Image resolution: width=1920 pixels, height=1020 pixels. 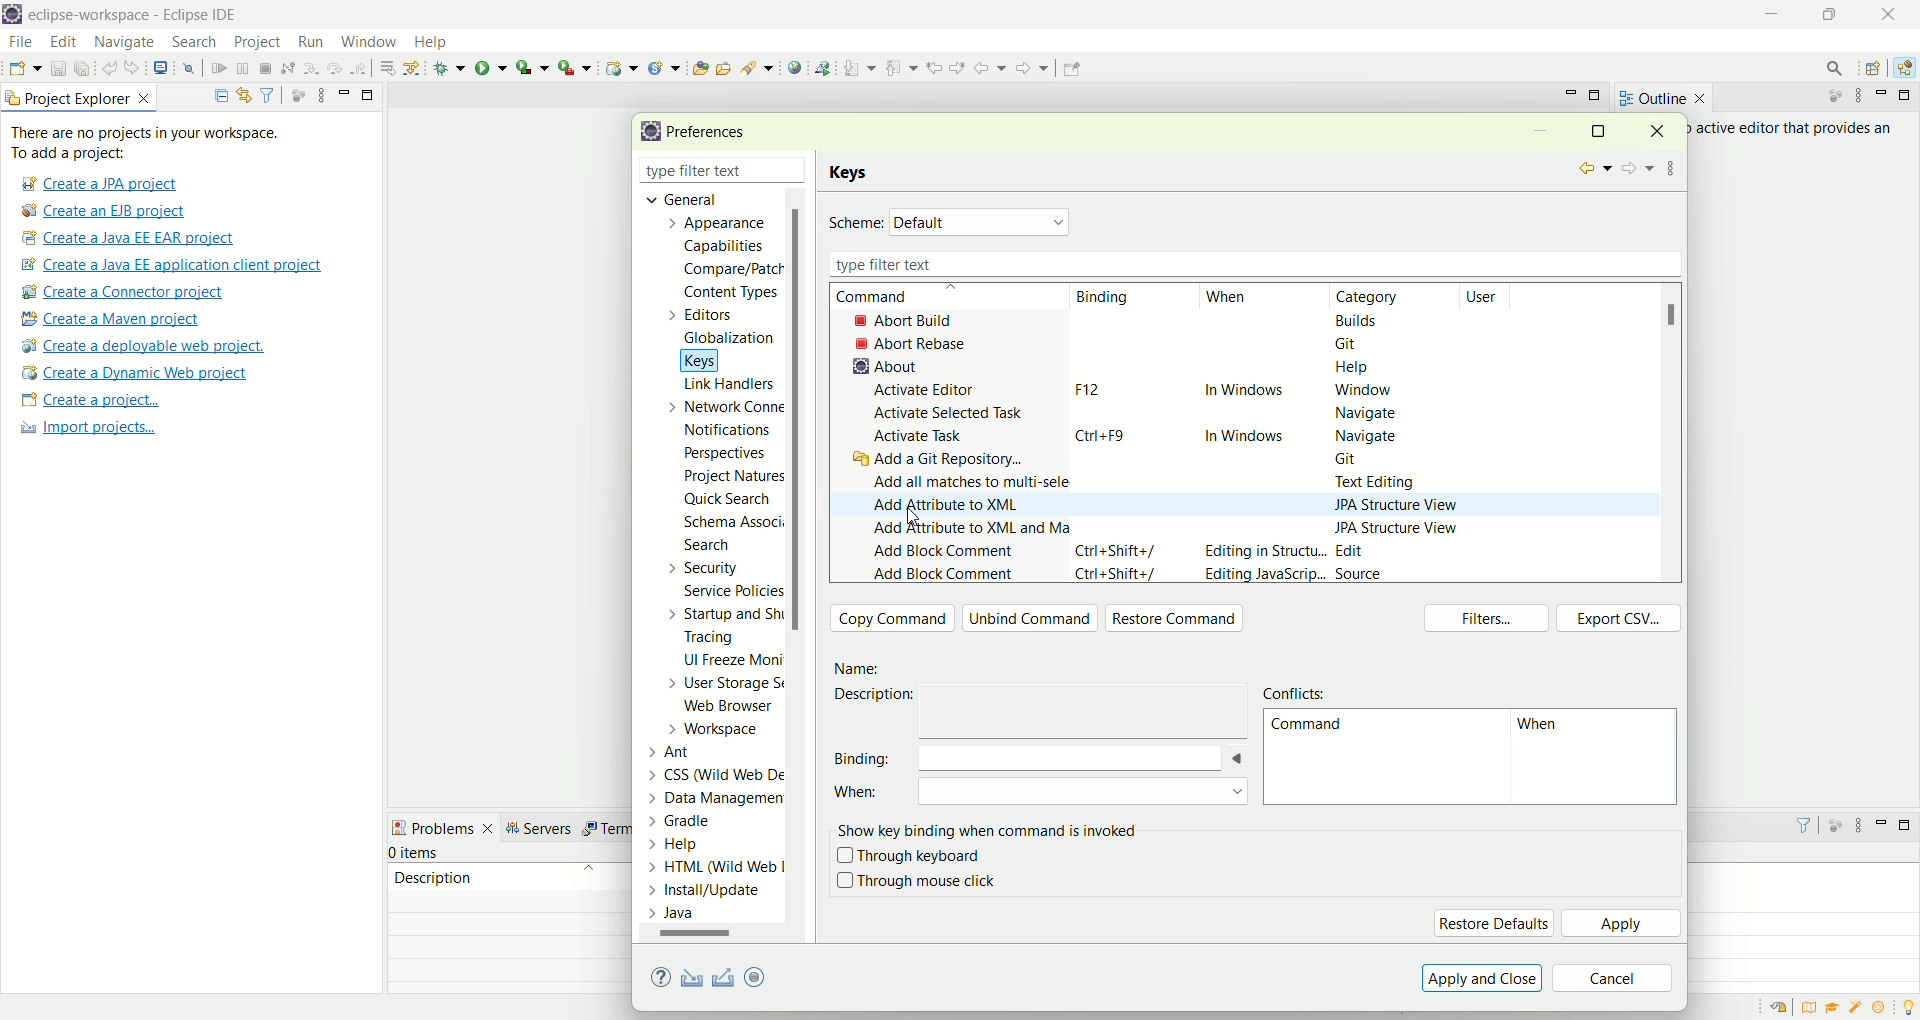 What do you see at coordinates (171, 268) in the screenshot?
I see `create a Java EE application client project` at bounding box center [171, 268].